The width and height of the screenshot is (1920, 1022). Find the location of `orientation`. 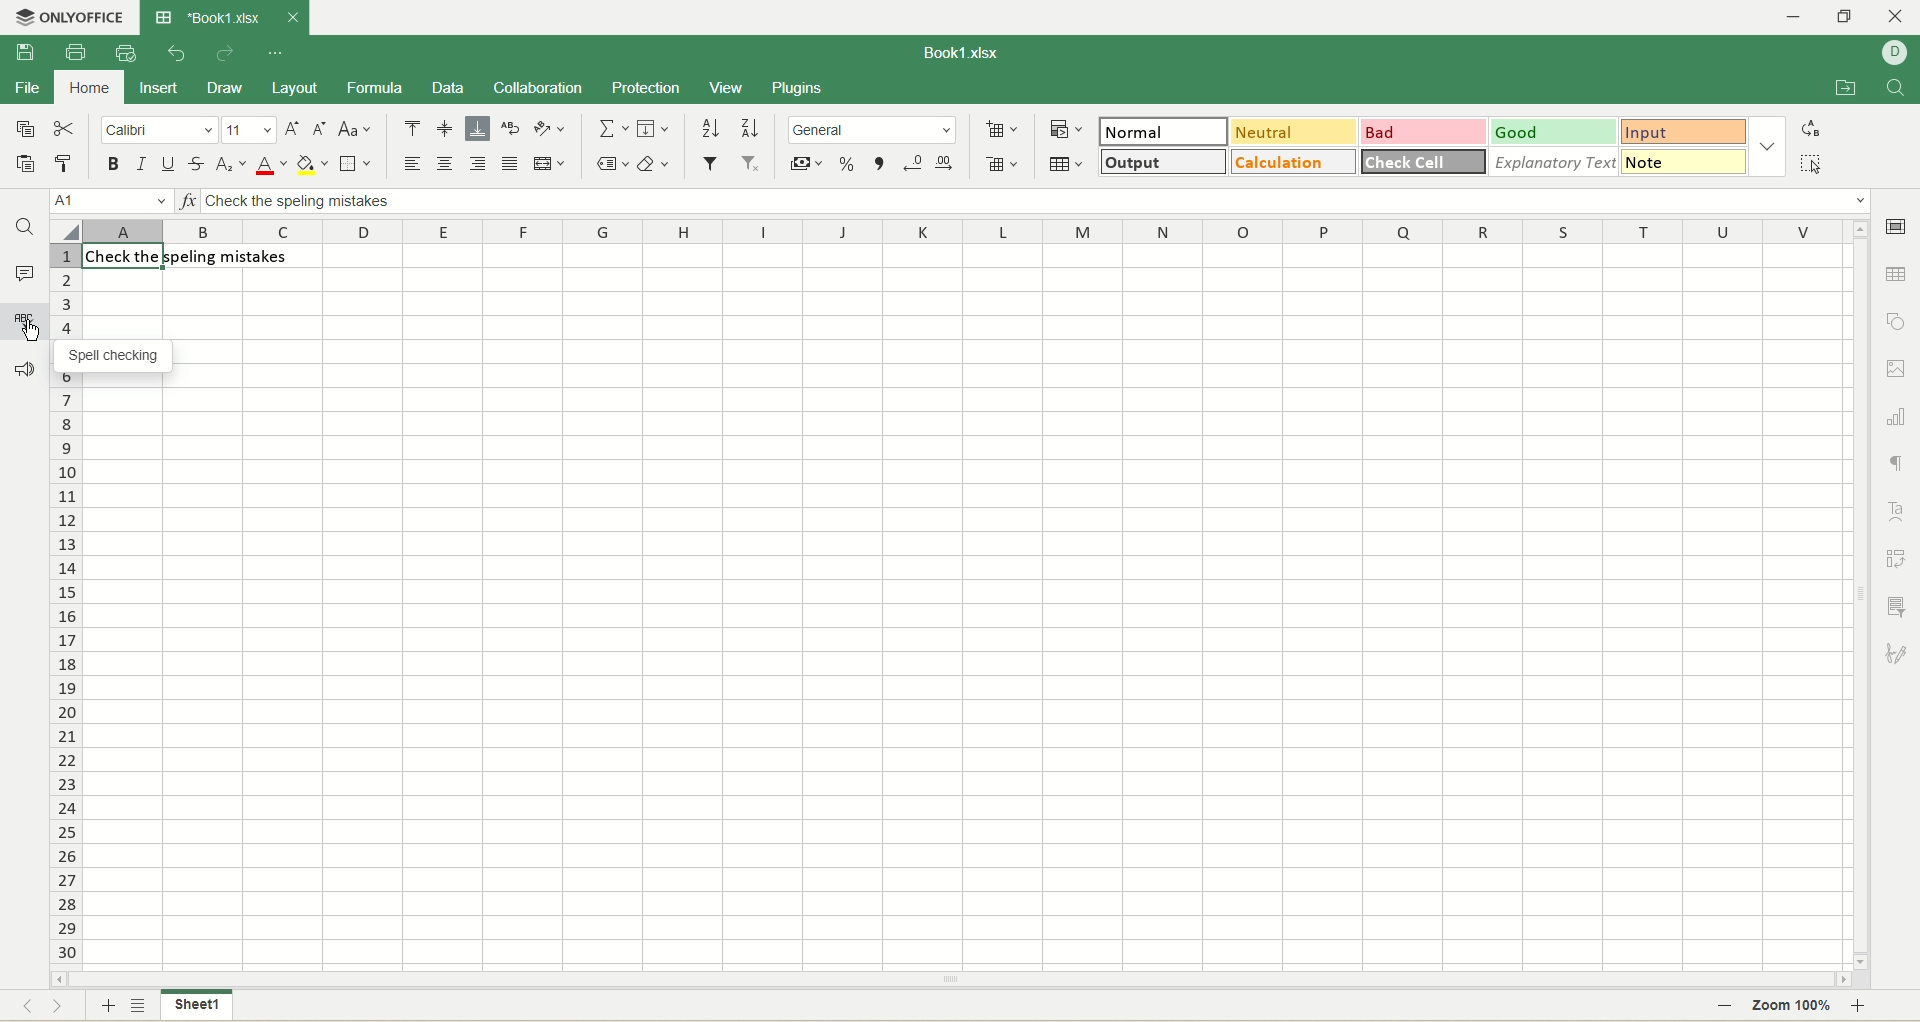

orientation is located at coordinates (548, 127).